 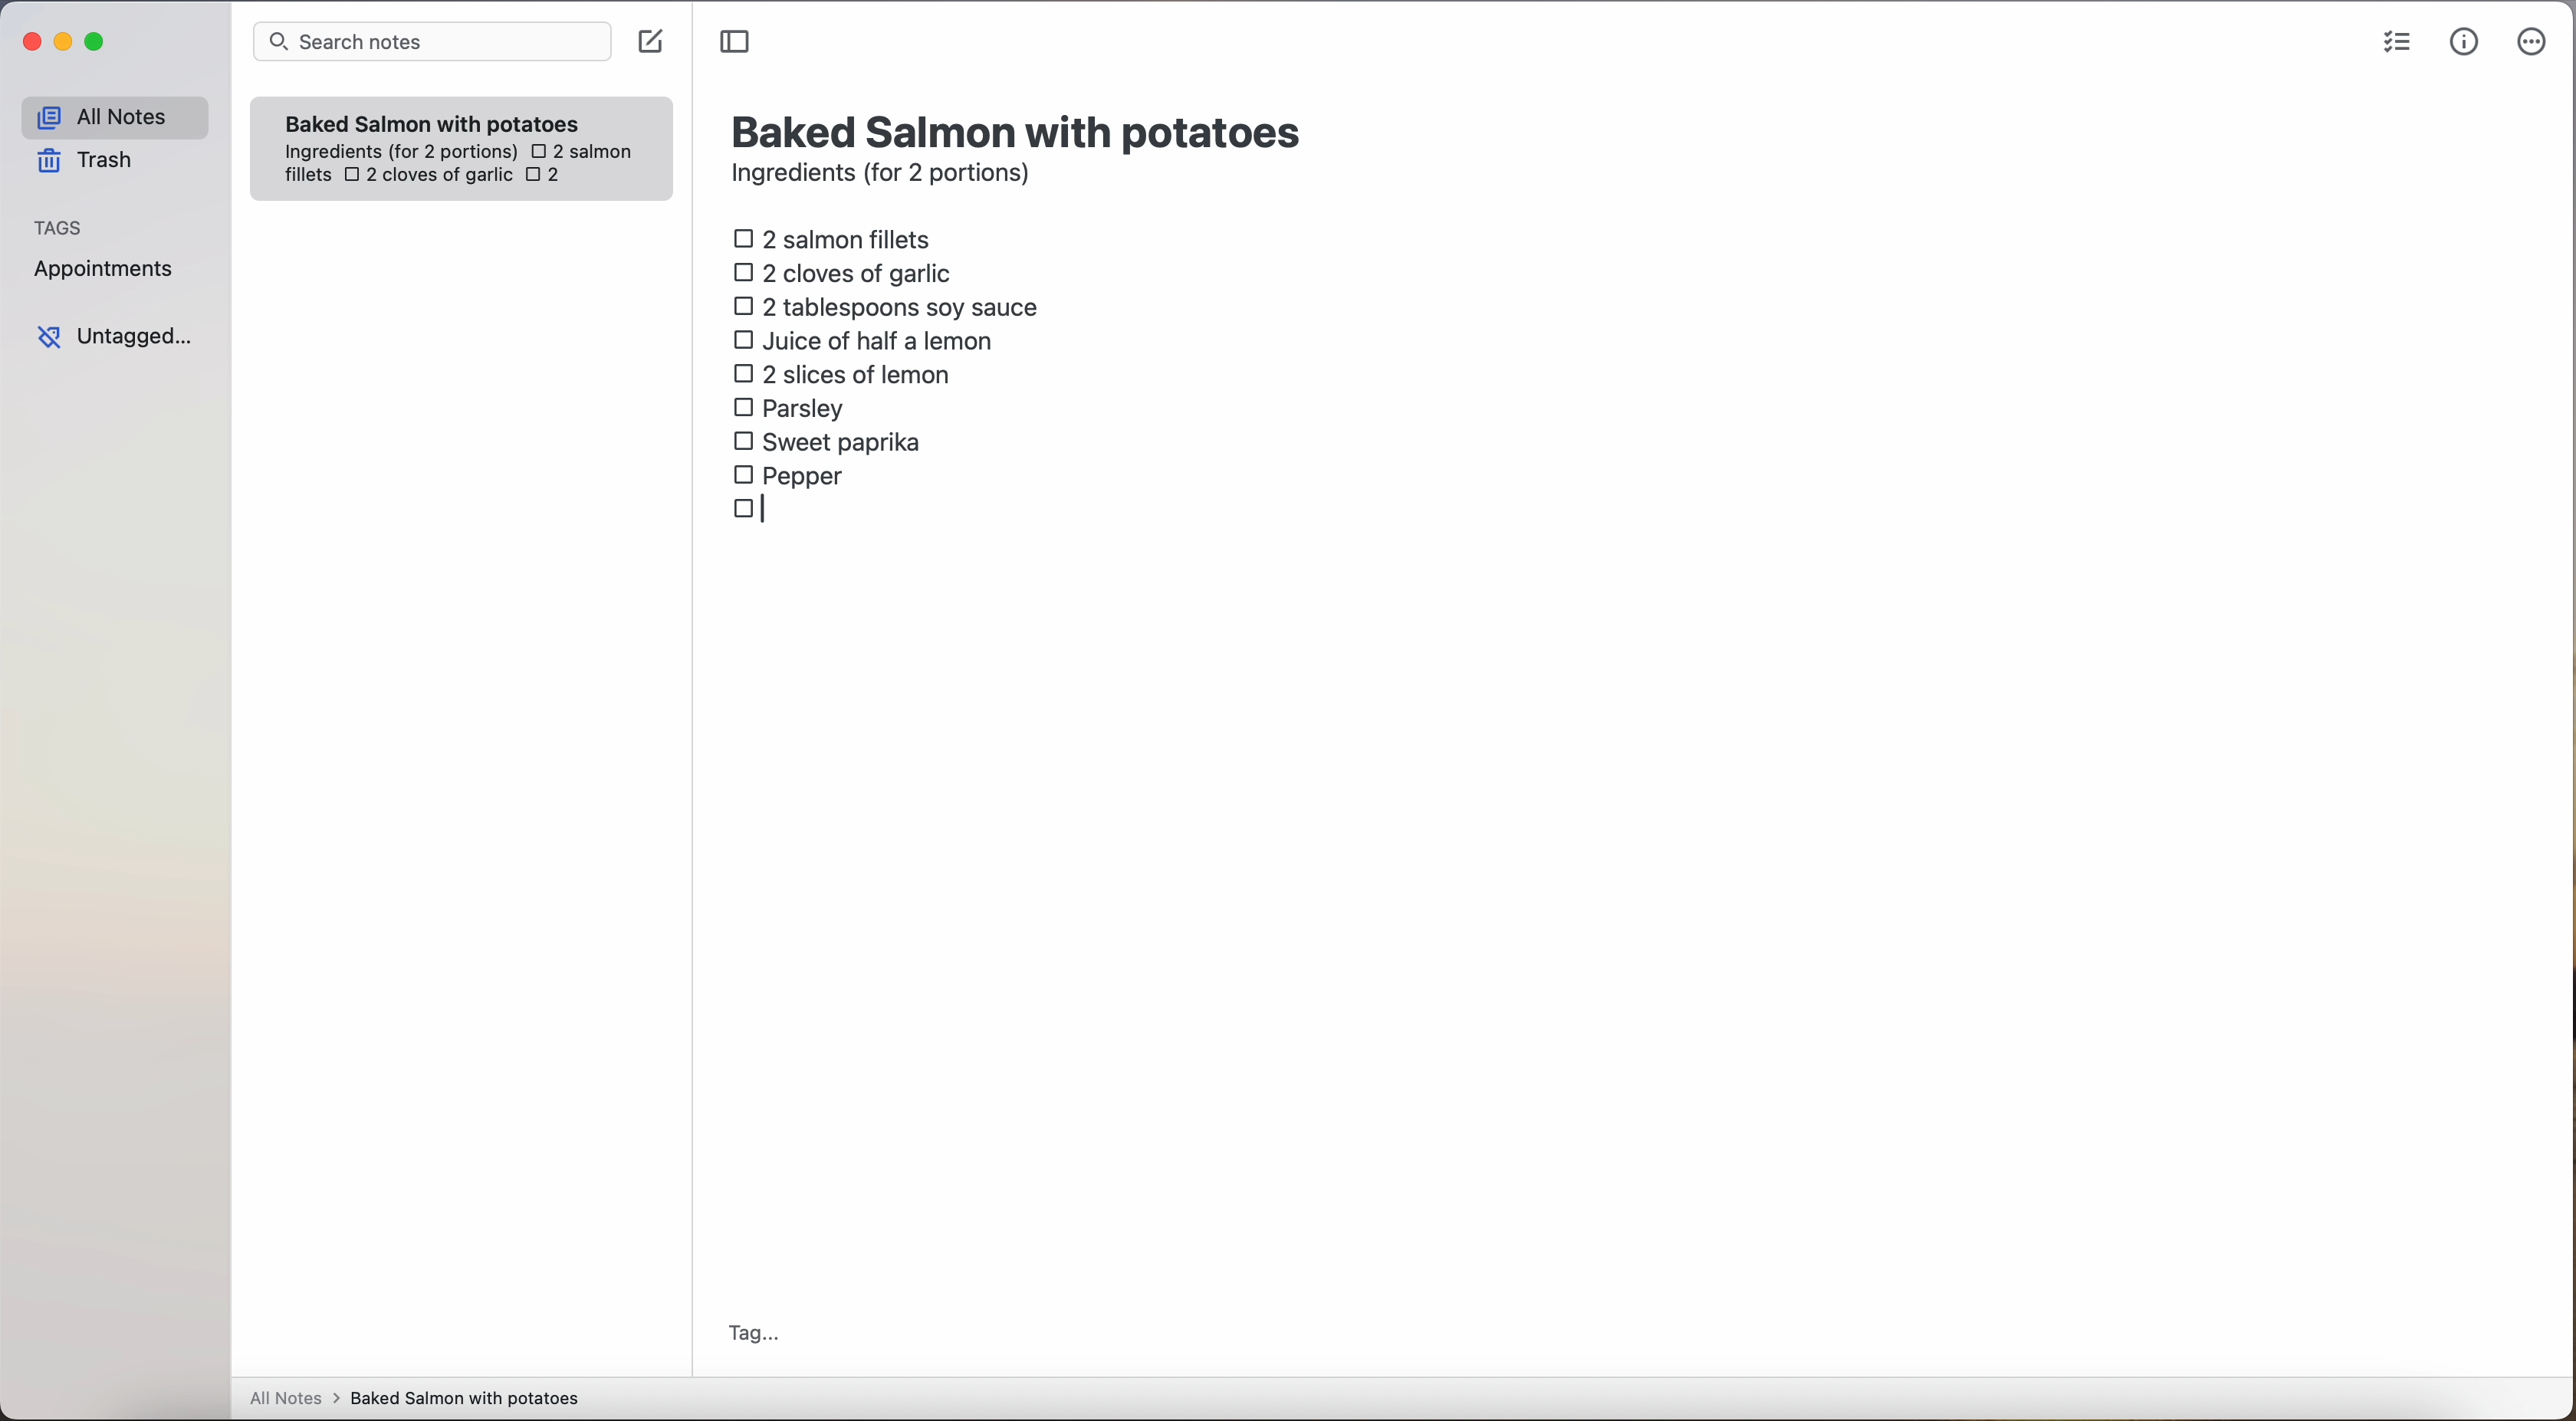 What do you see at coordinates (415, 1397) in the screenshot?
I see `all notes > baked Salmon with potatoes` at bounding box center [415, 1397].